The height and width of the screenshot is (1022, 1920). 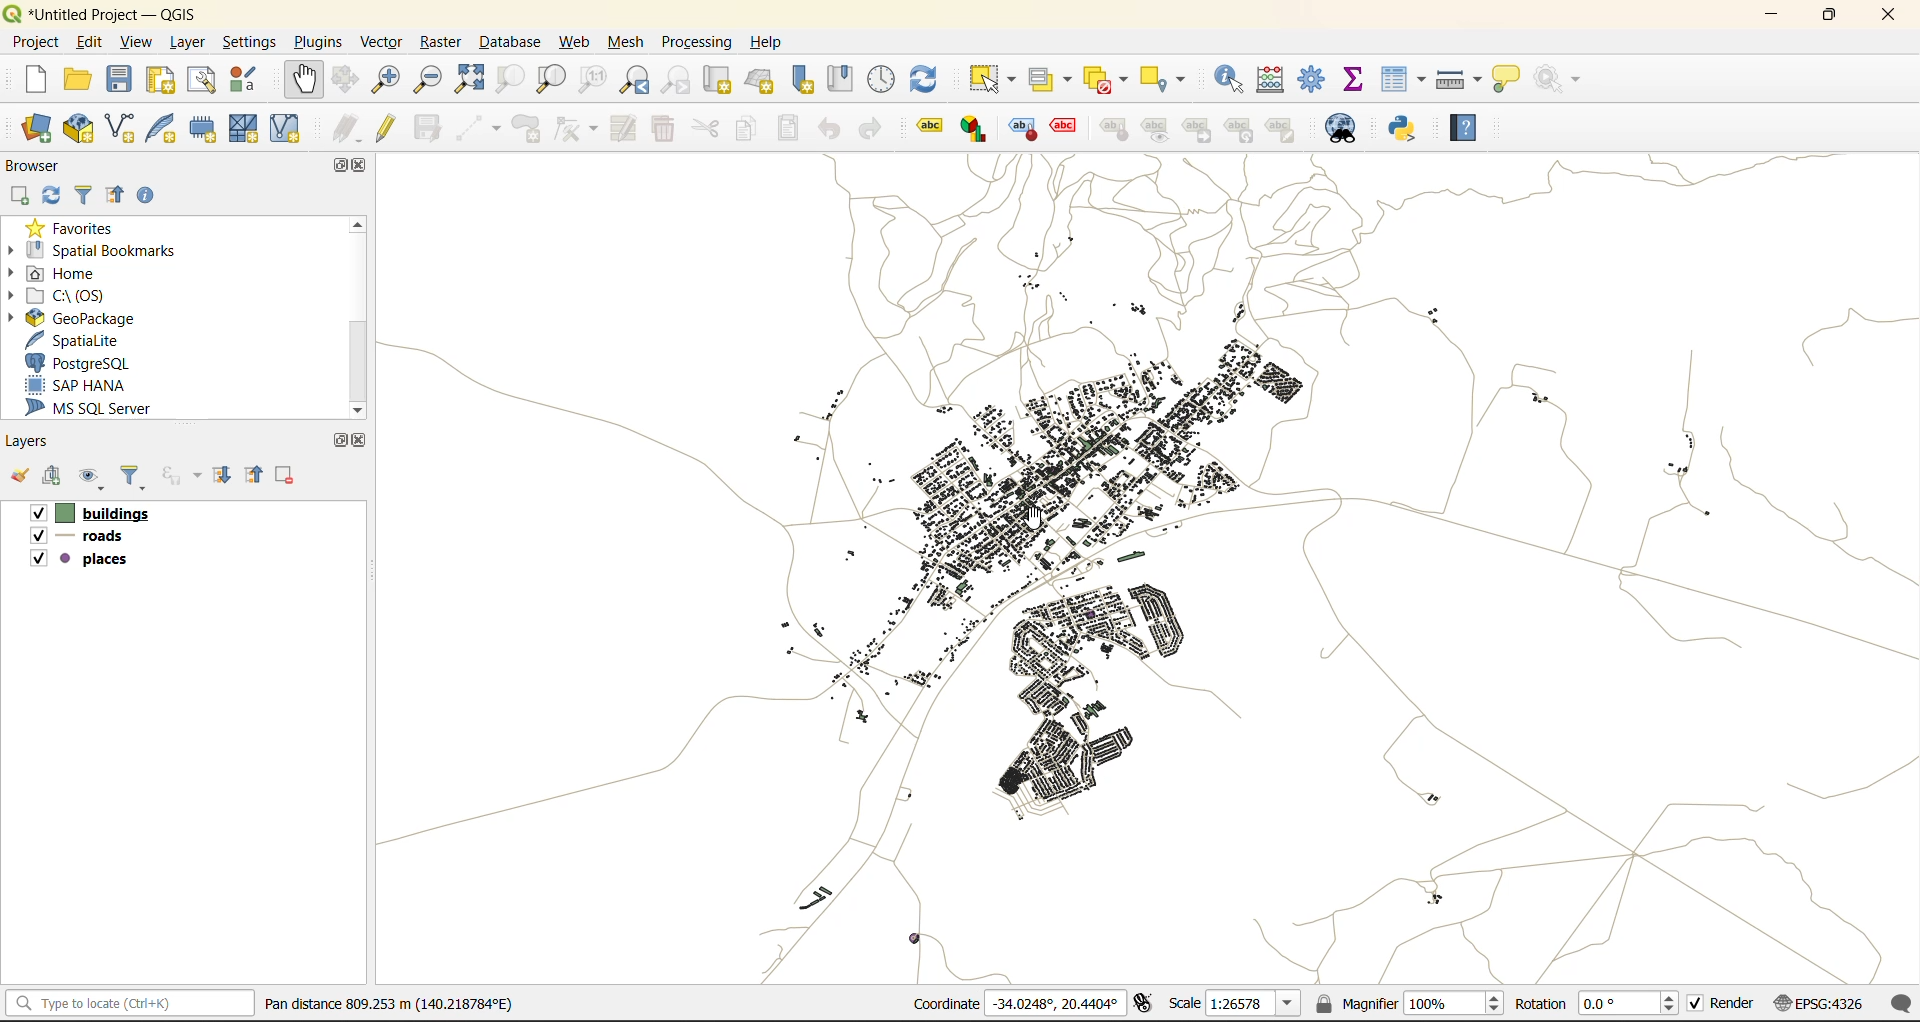 What do you see at coordinates (55, 476) in the screenshot?
I see `add` at bounding box center [55, 476].